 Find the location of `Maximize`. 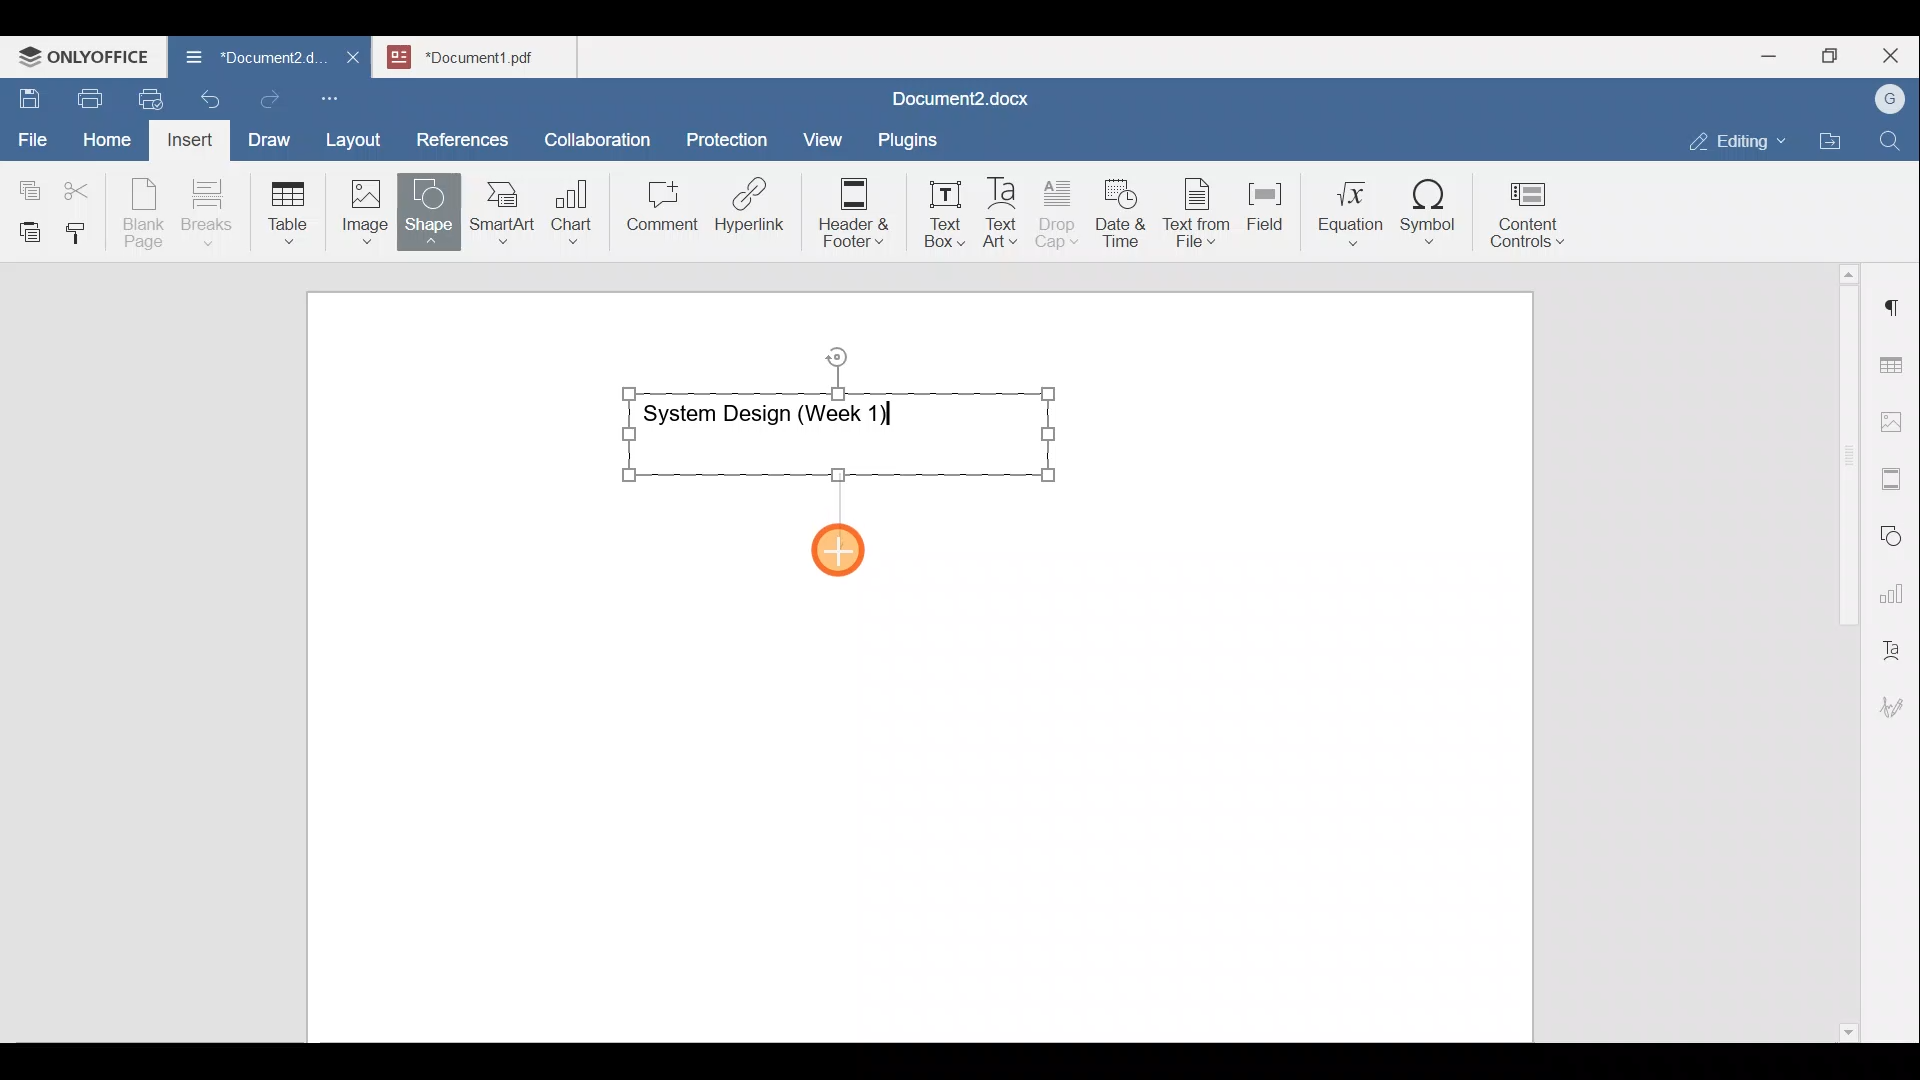

Maximize is located at coordinates (1835, 56).